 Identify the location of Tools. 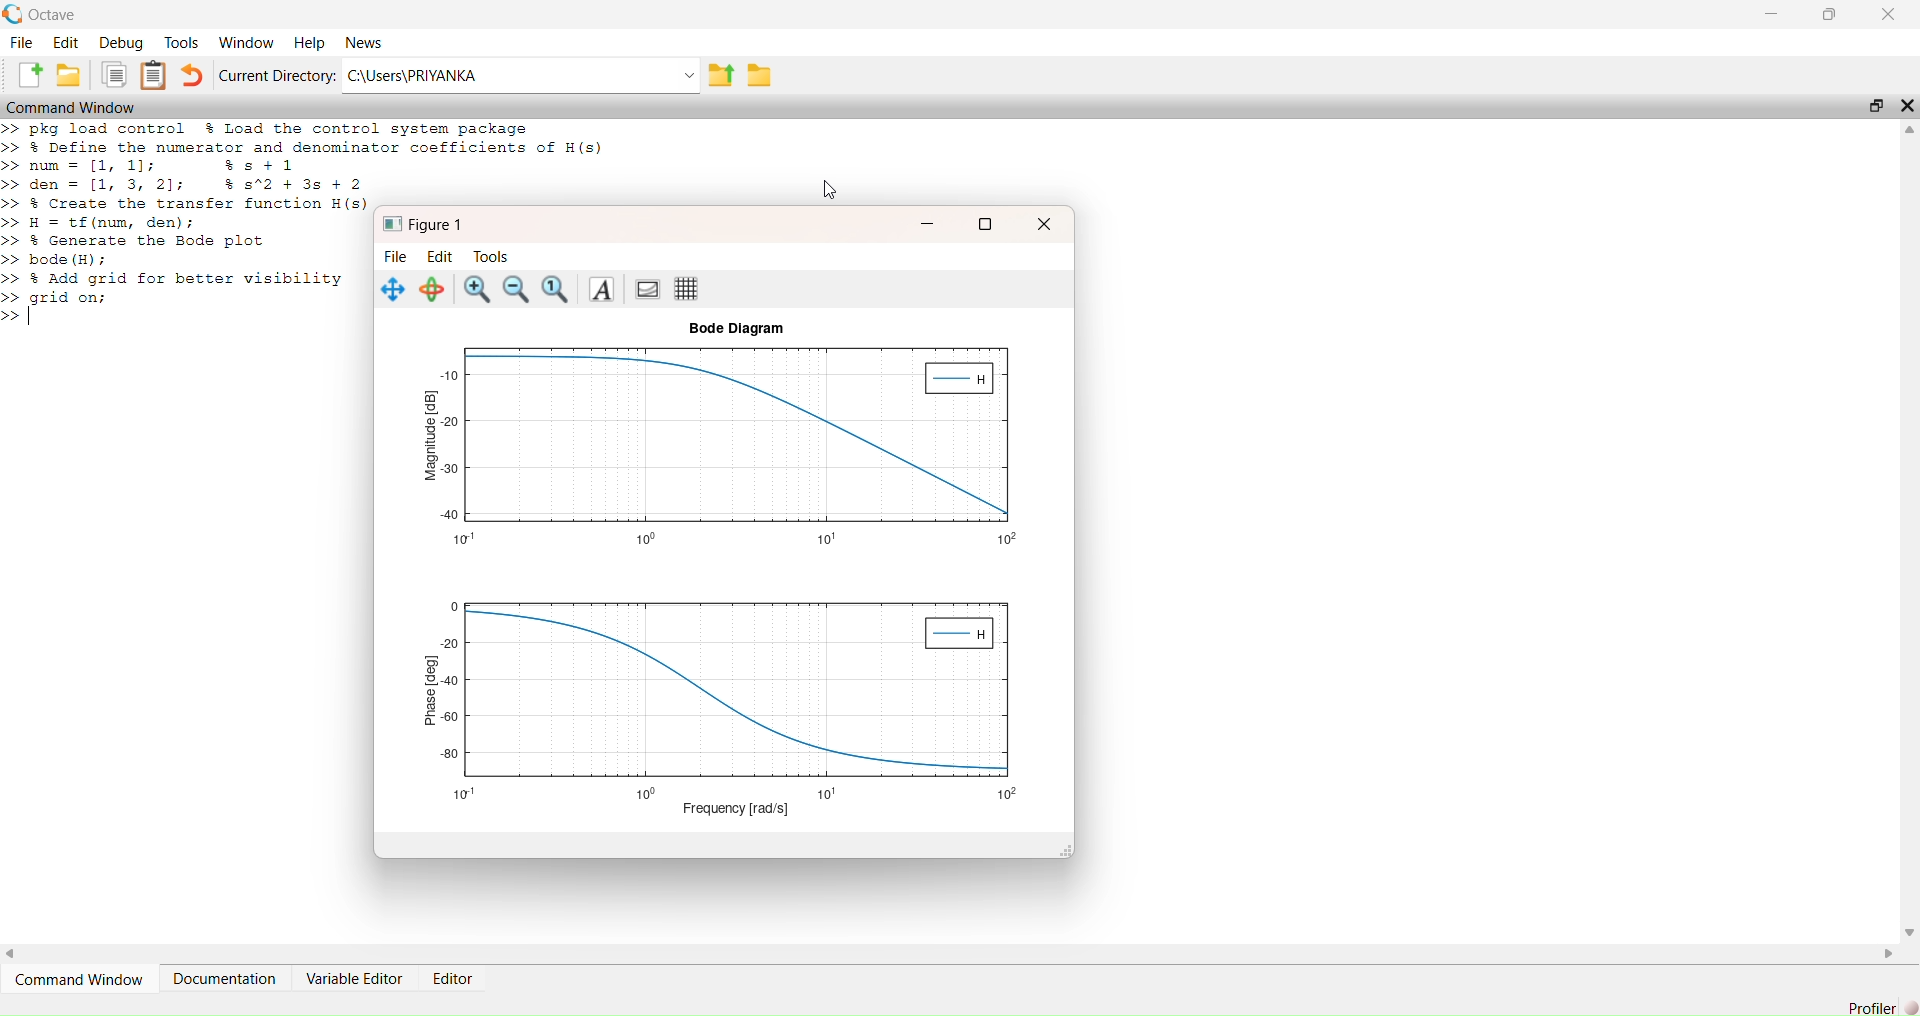
(182, 43).